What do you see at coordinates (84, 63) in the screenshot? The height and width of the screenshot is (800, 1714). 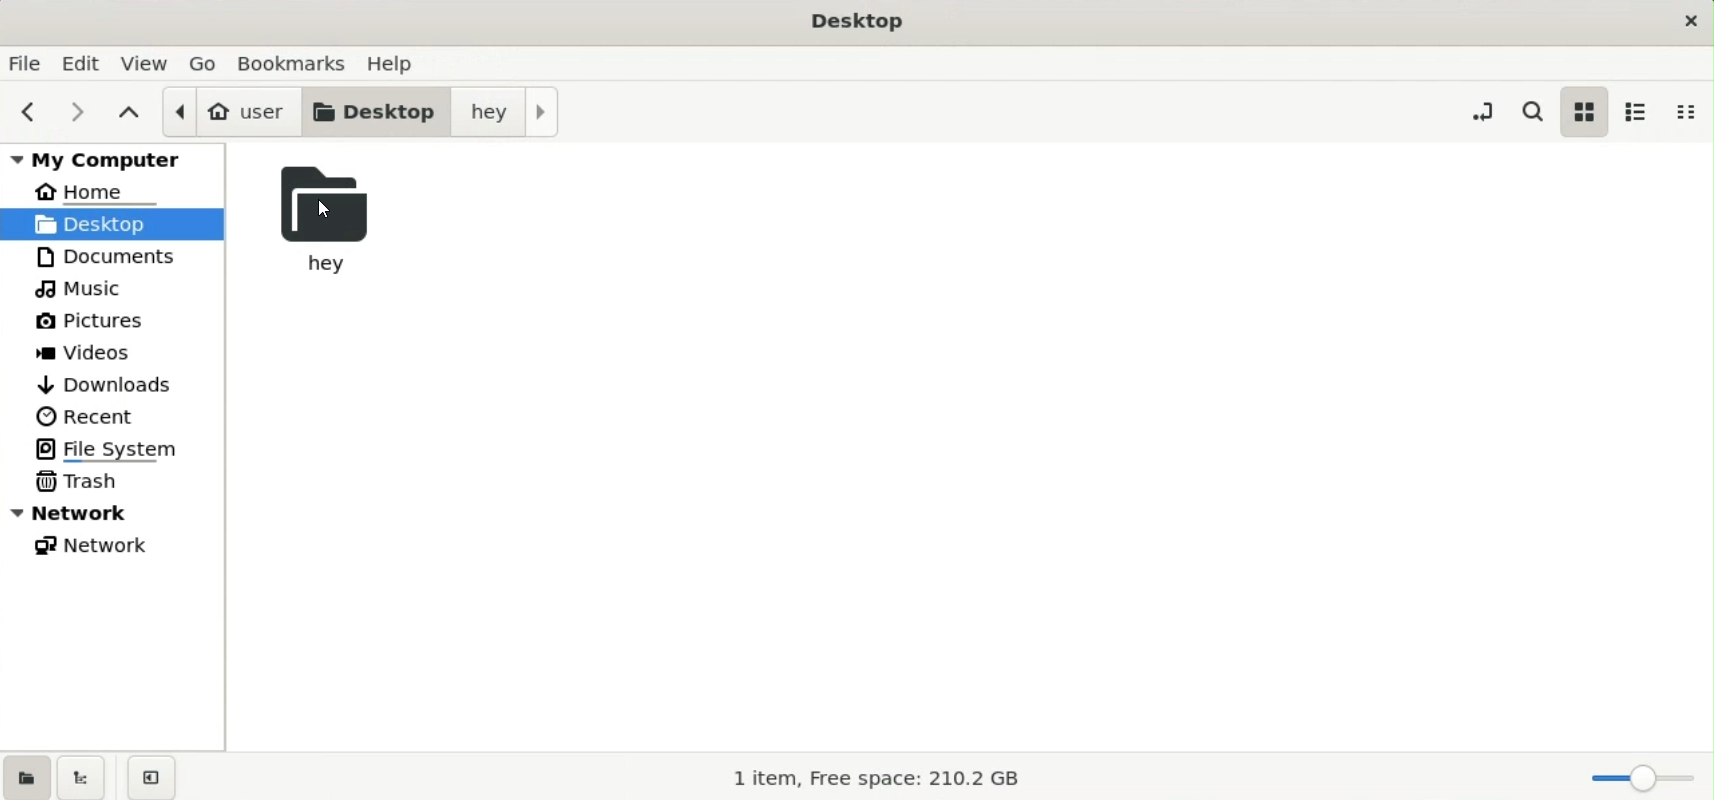 I see `edit` at bounding box center [84, 63].